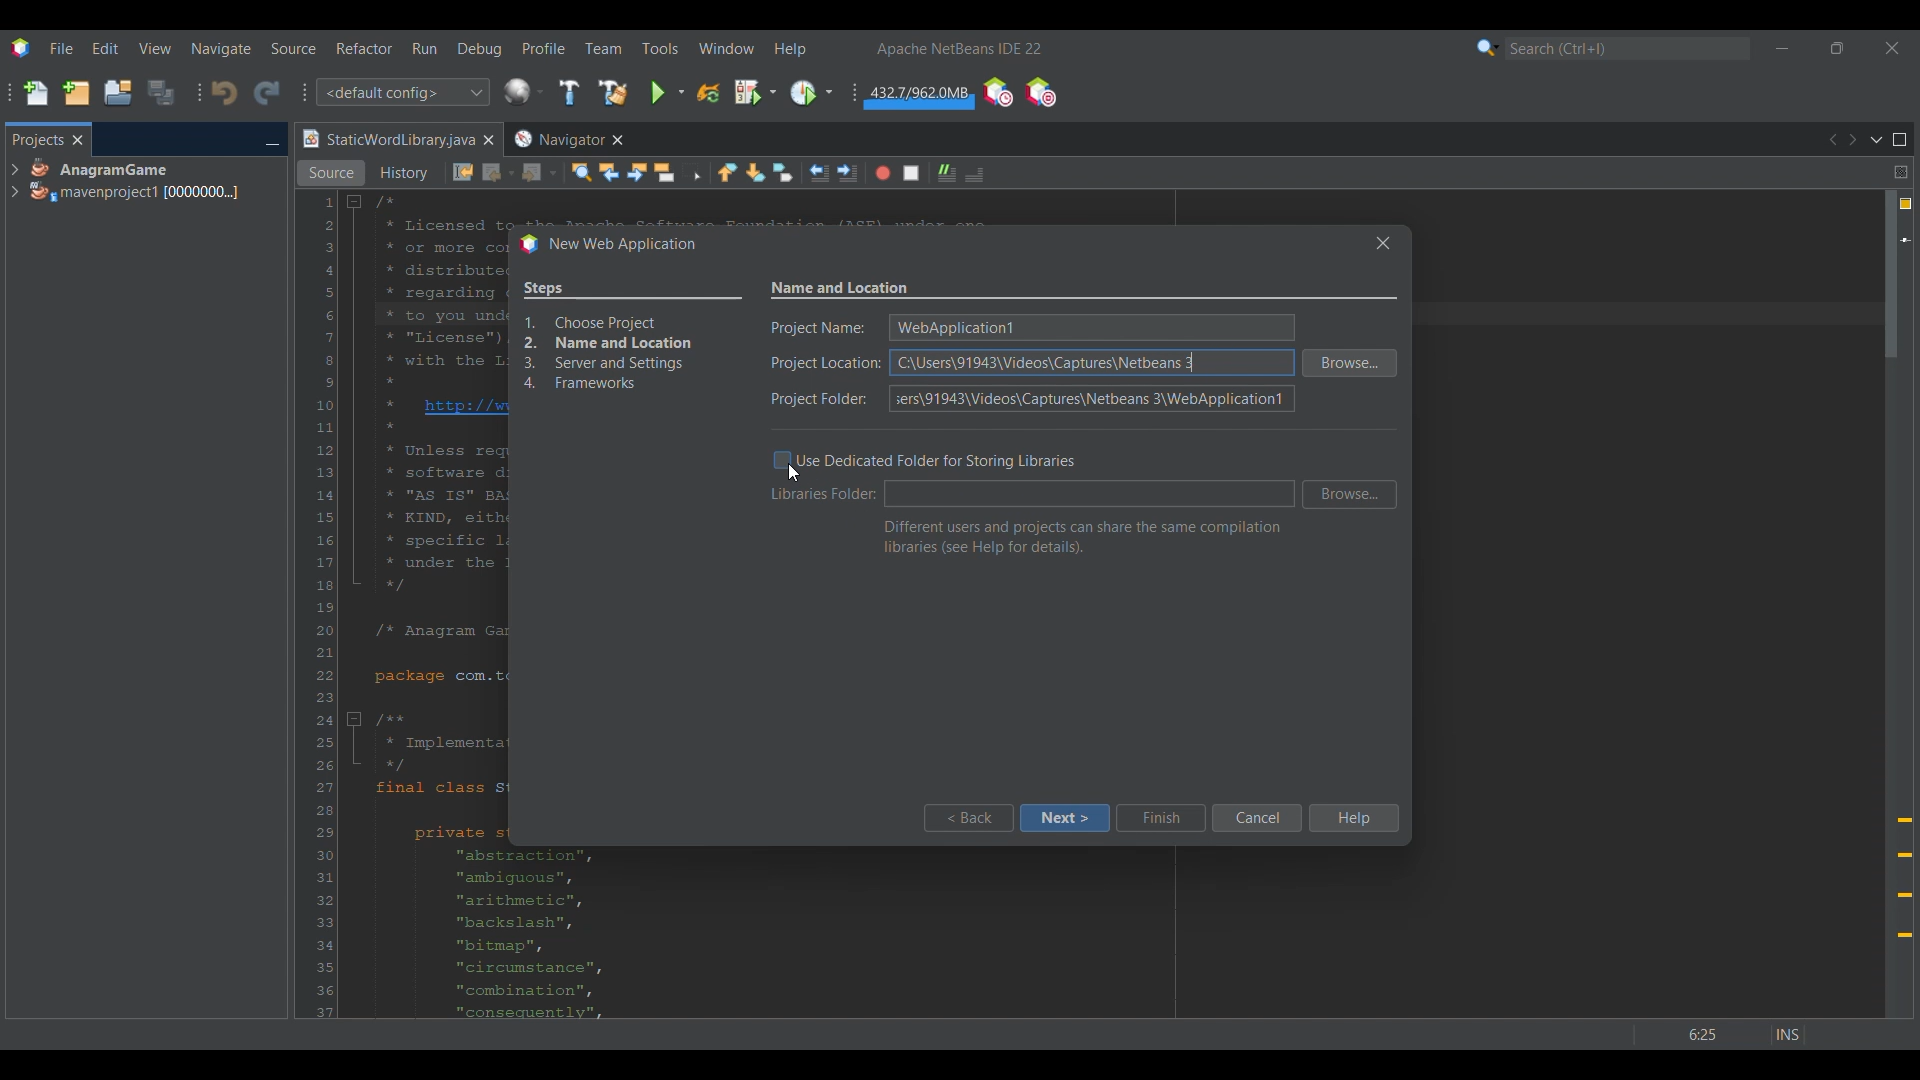 The image size is (1920, 1080). I want to click on Undo, so click(224, 93).